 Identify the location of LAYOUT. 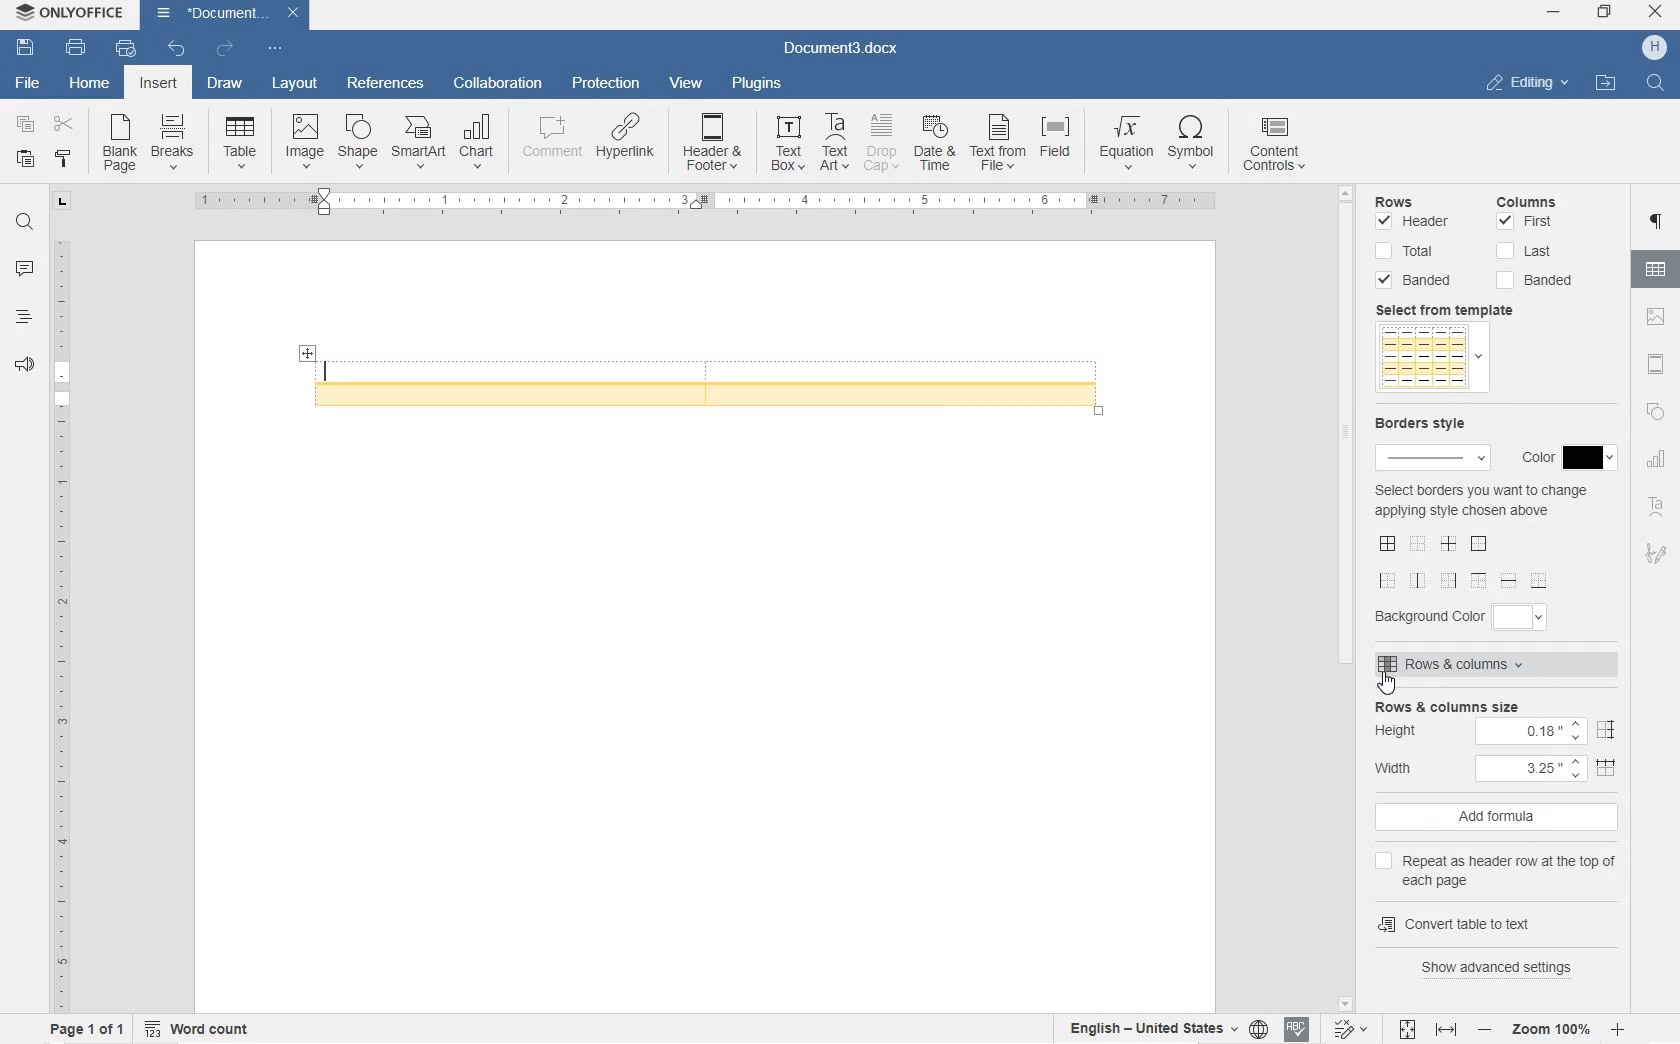
(296, 85).